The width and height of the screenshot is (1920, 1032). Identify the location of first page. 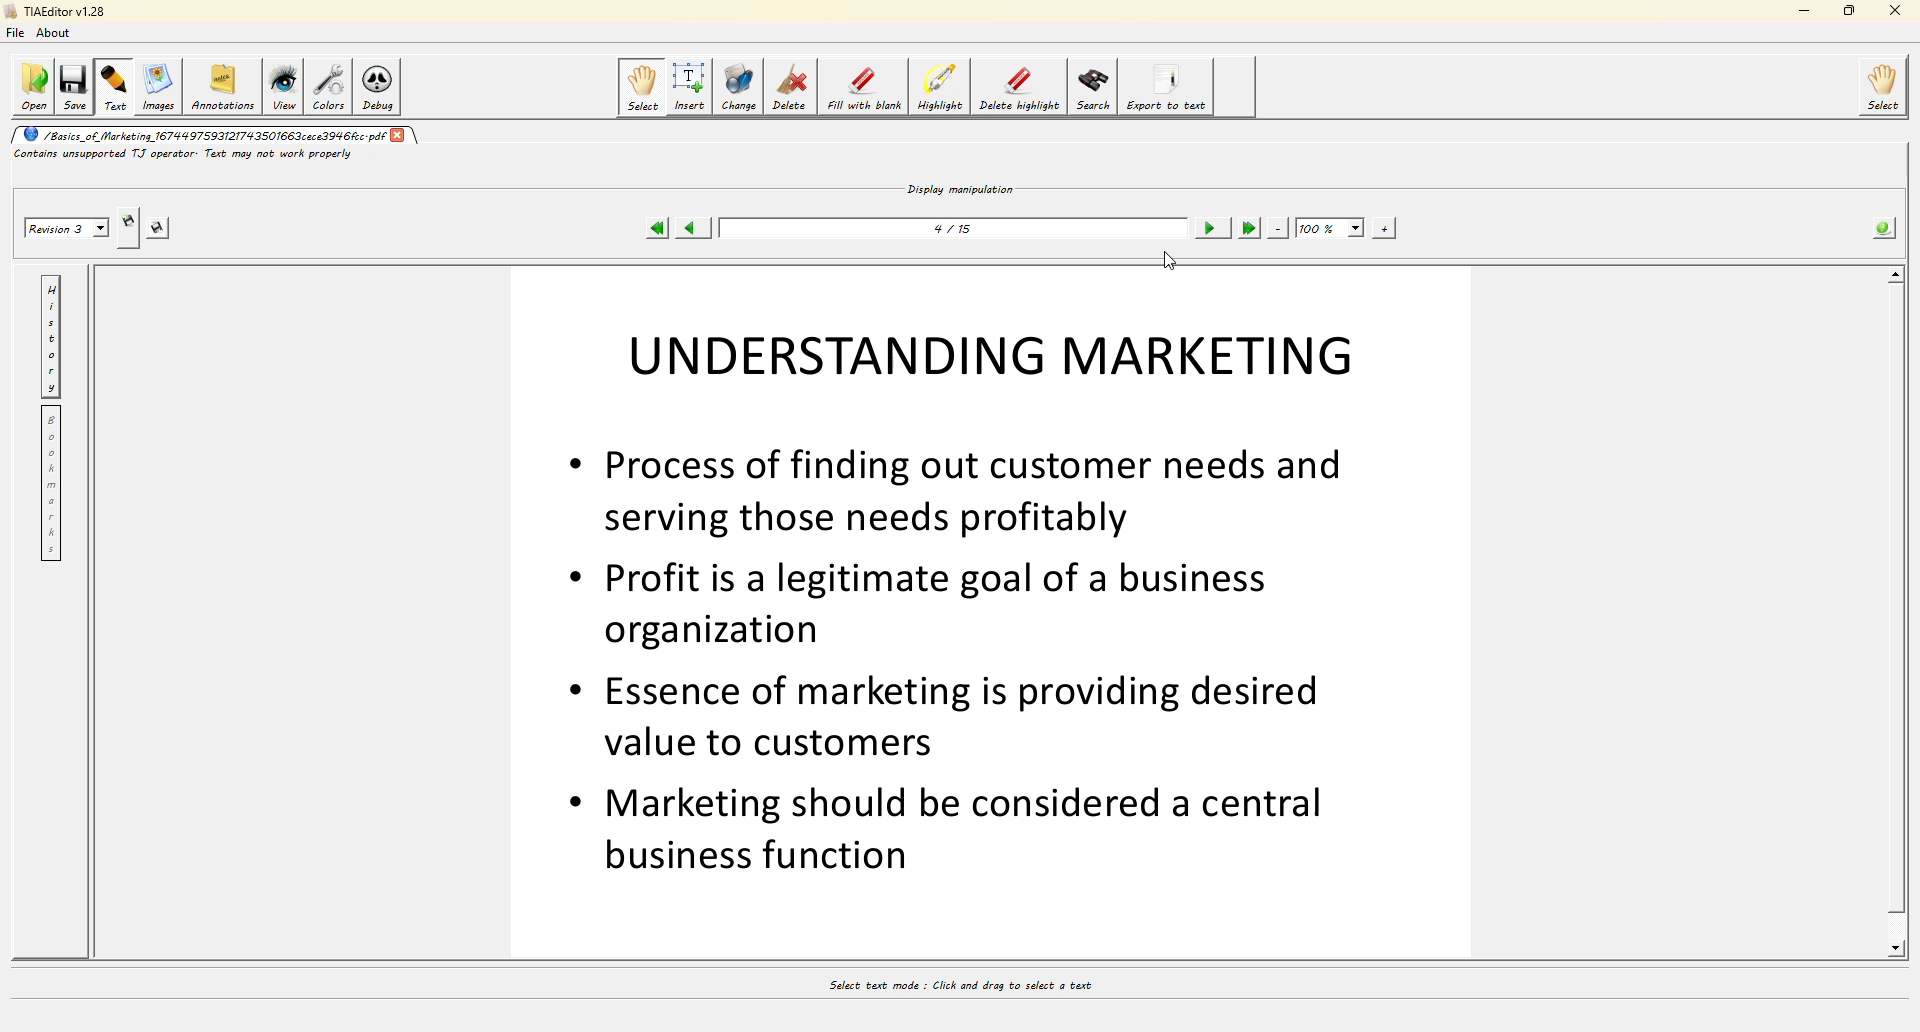
(655, 228).